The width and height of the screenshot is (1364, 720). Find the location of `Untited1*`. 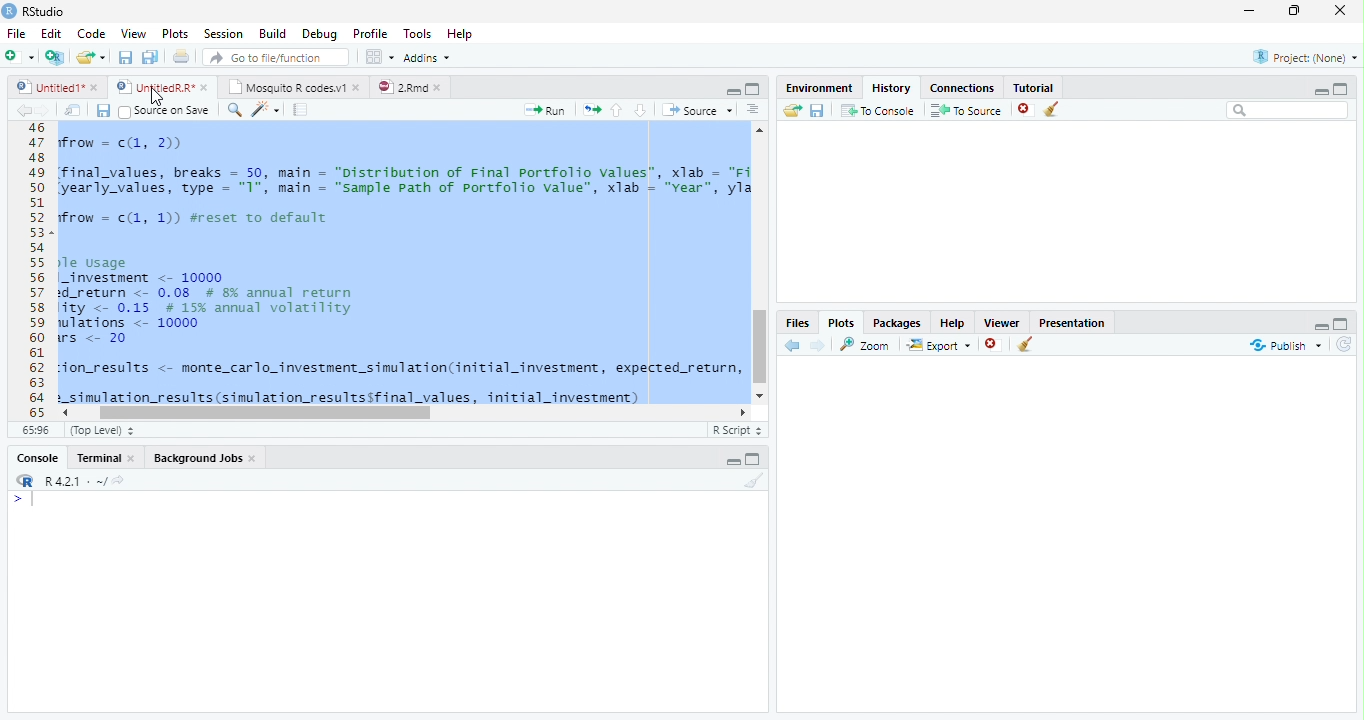

Untited1* is located at coordinates (55, 86).